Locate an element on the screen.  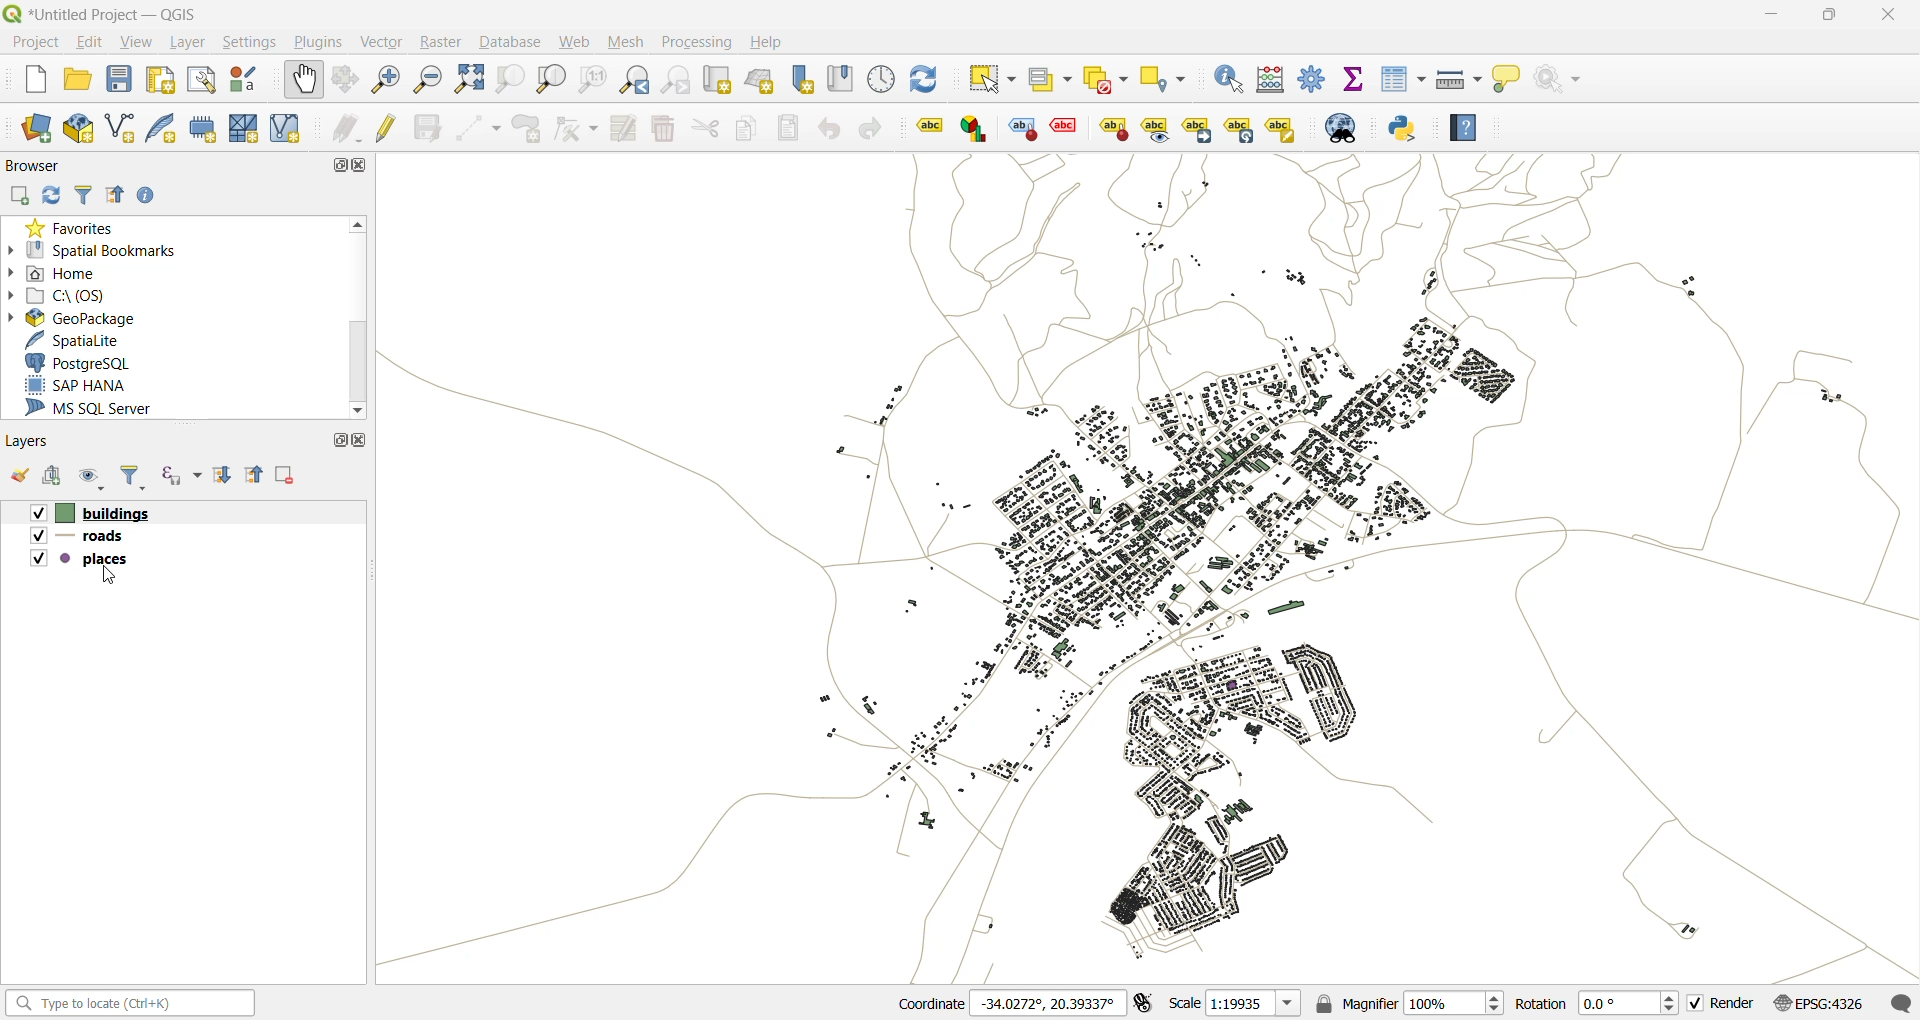
filter by expression is located at coordinates (183, 471).